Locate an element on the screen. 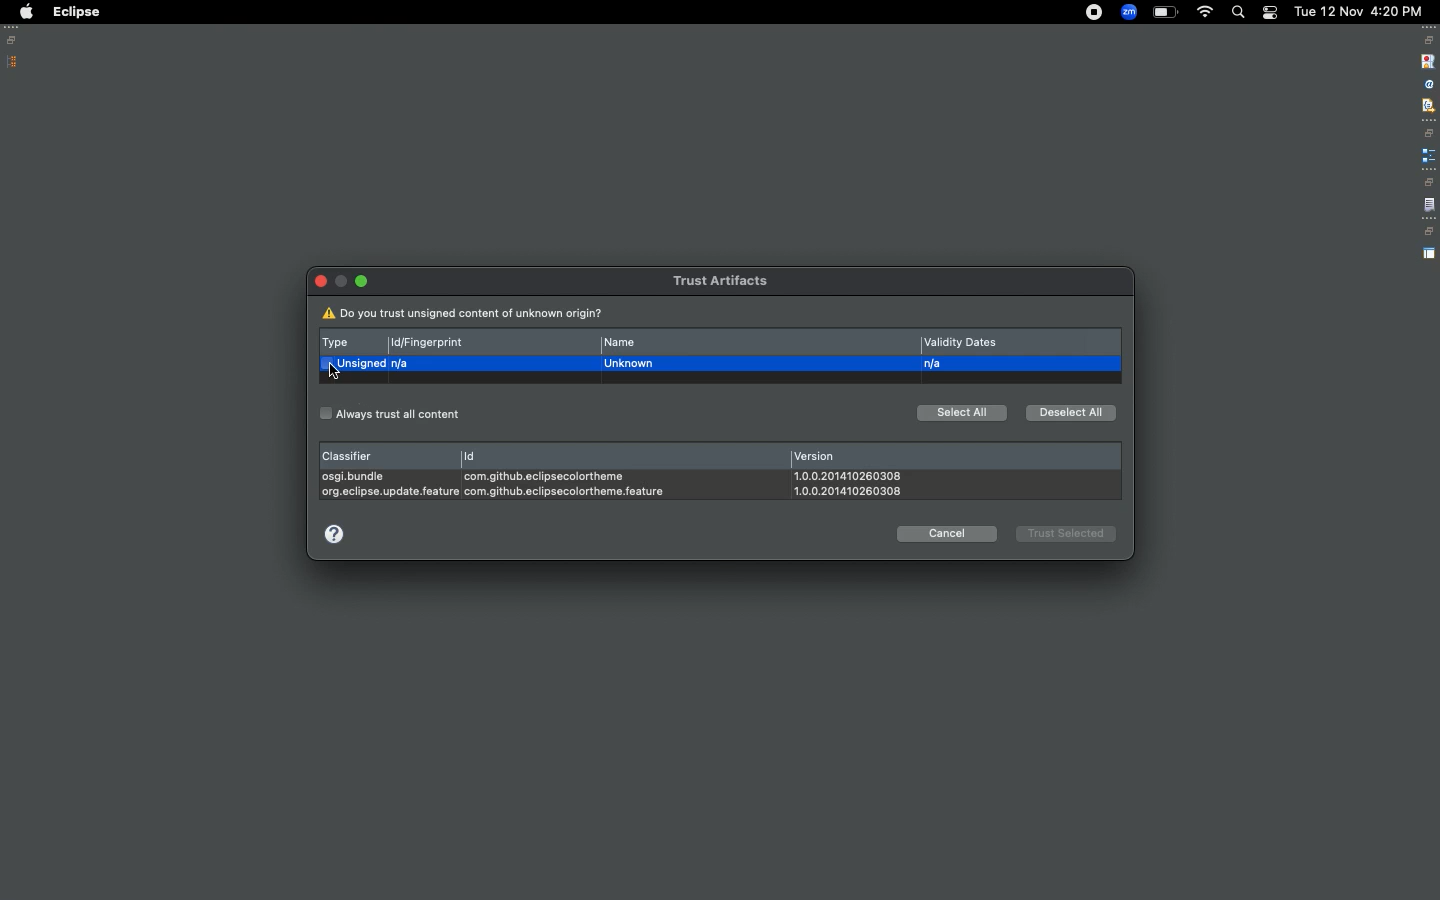 This screenshot has width=1440, height=900. file is located at coordinates (1429, 206).